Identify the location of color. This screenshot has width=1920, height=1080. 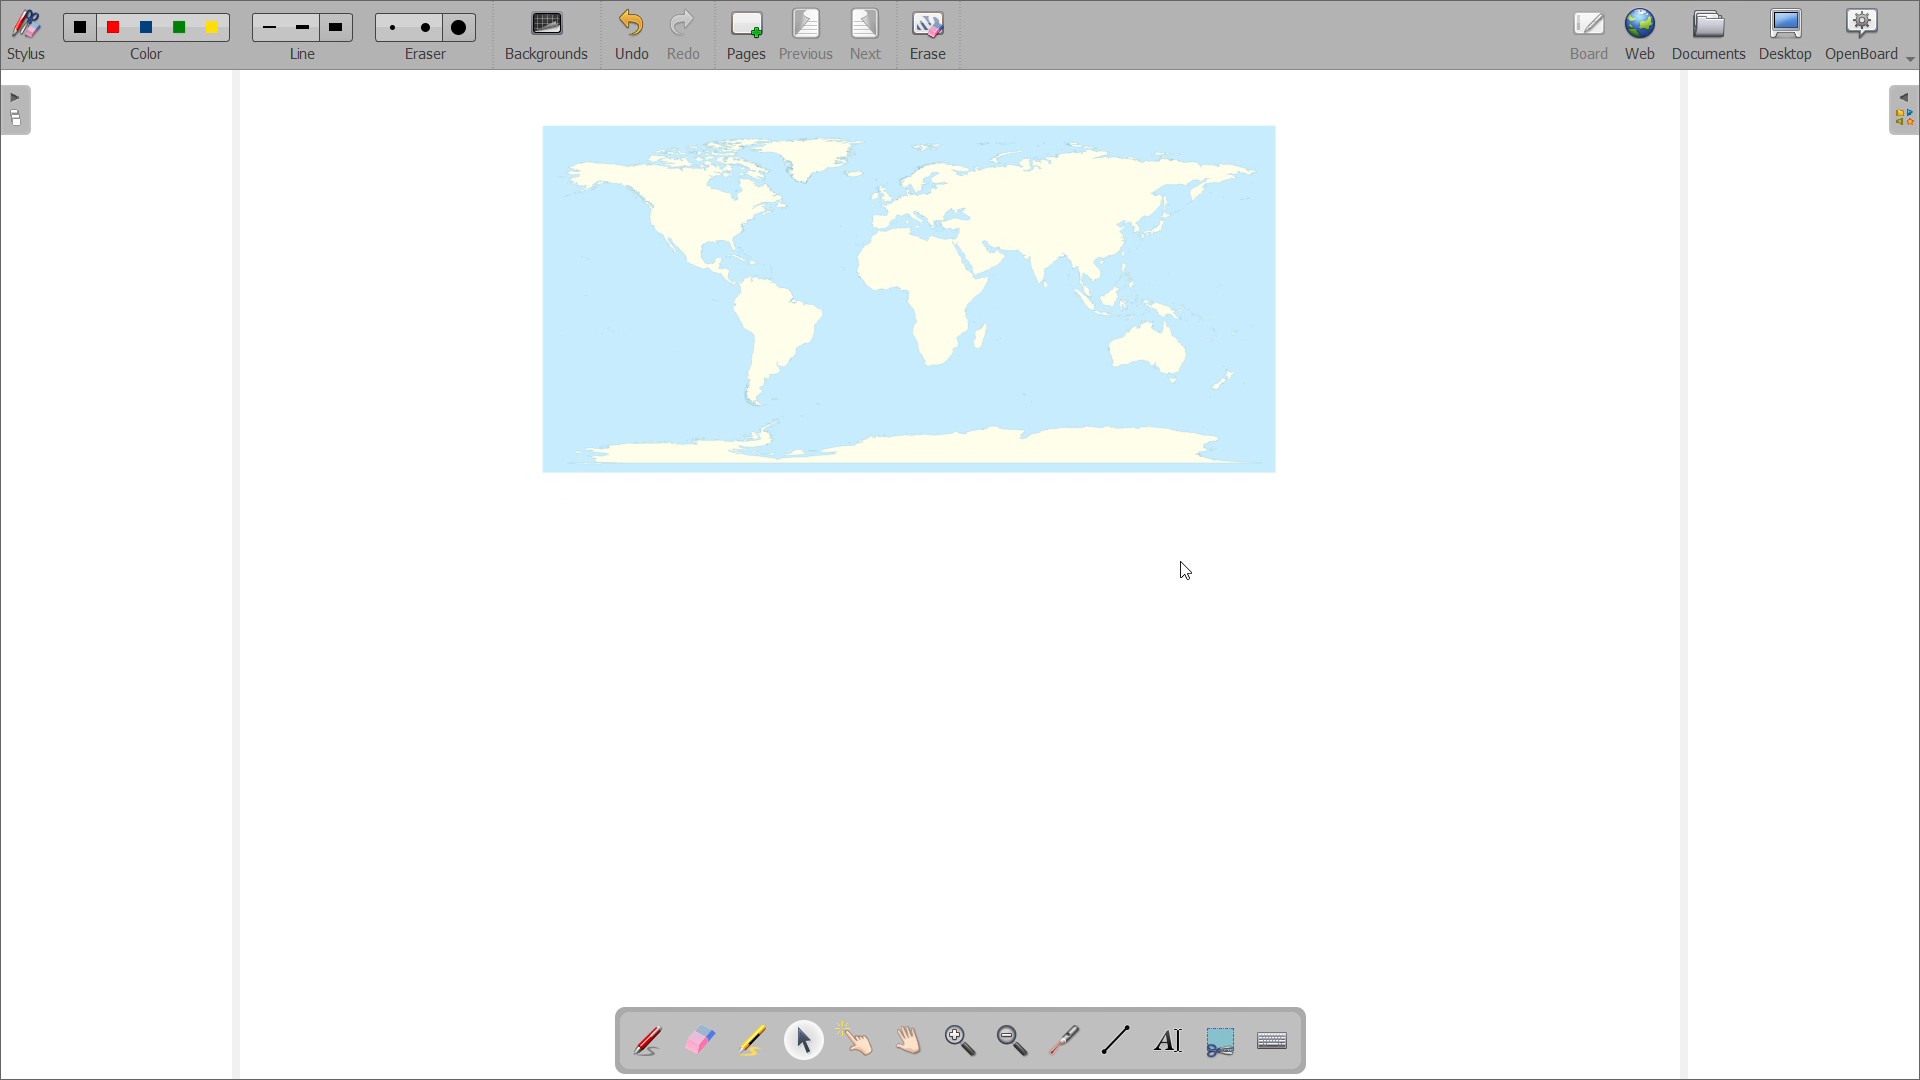
(150, 54).